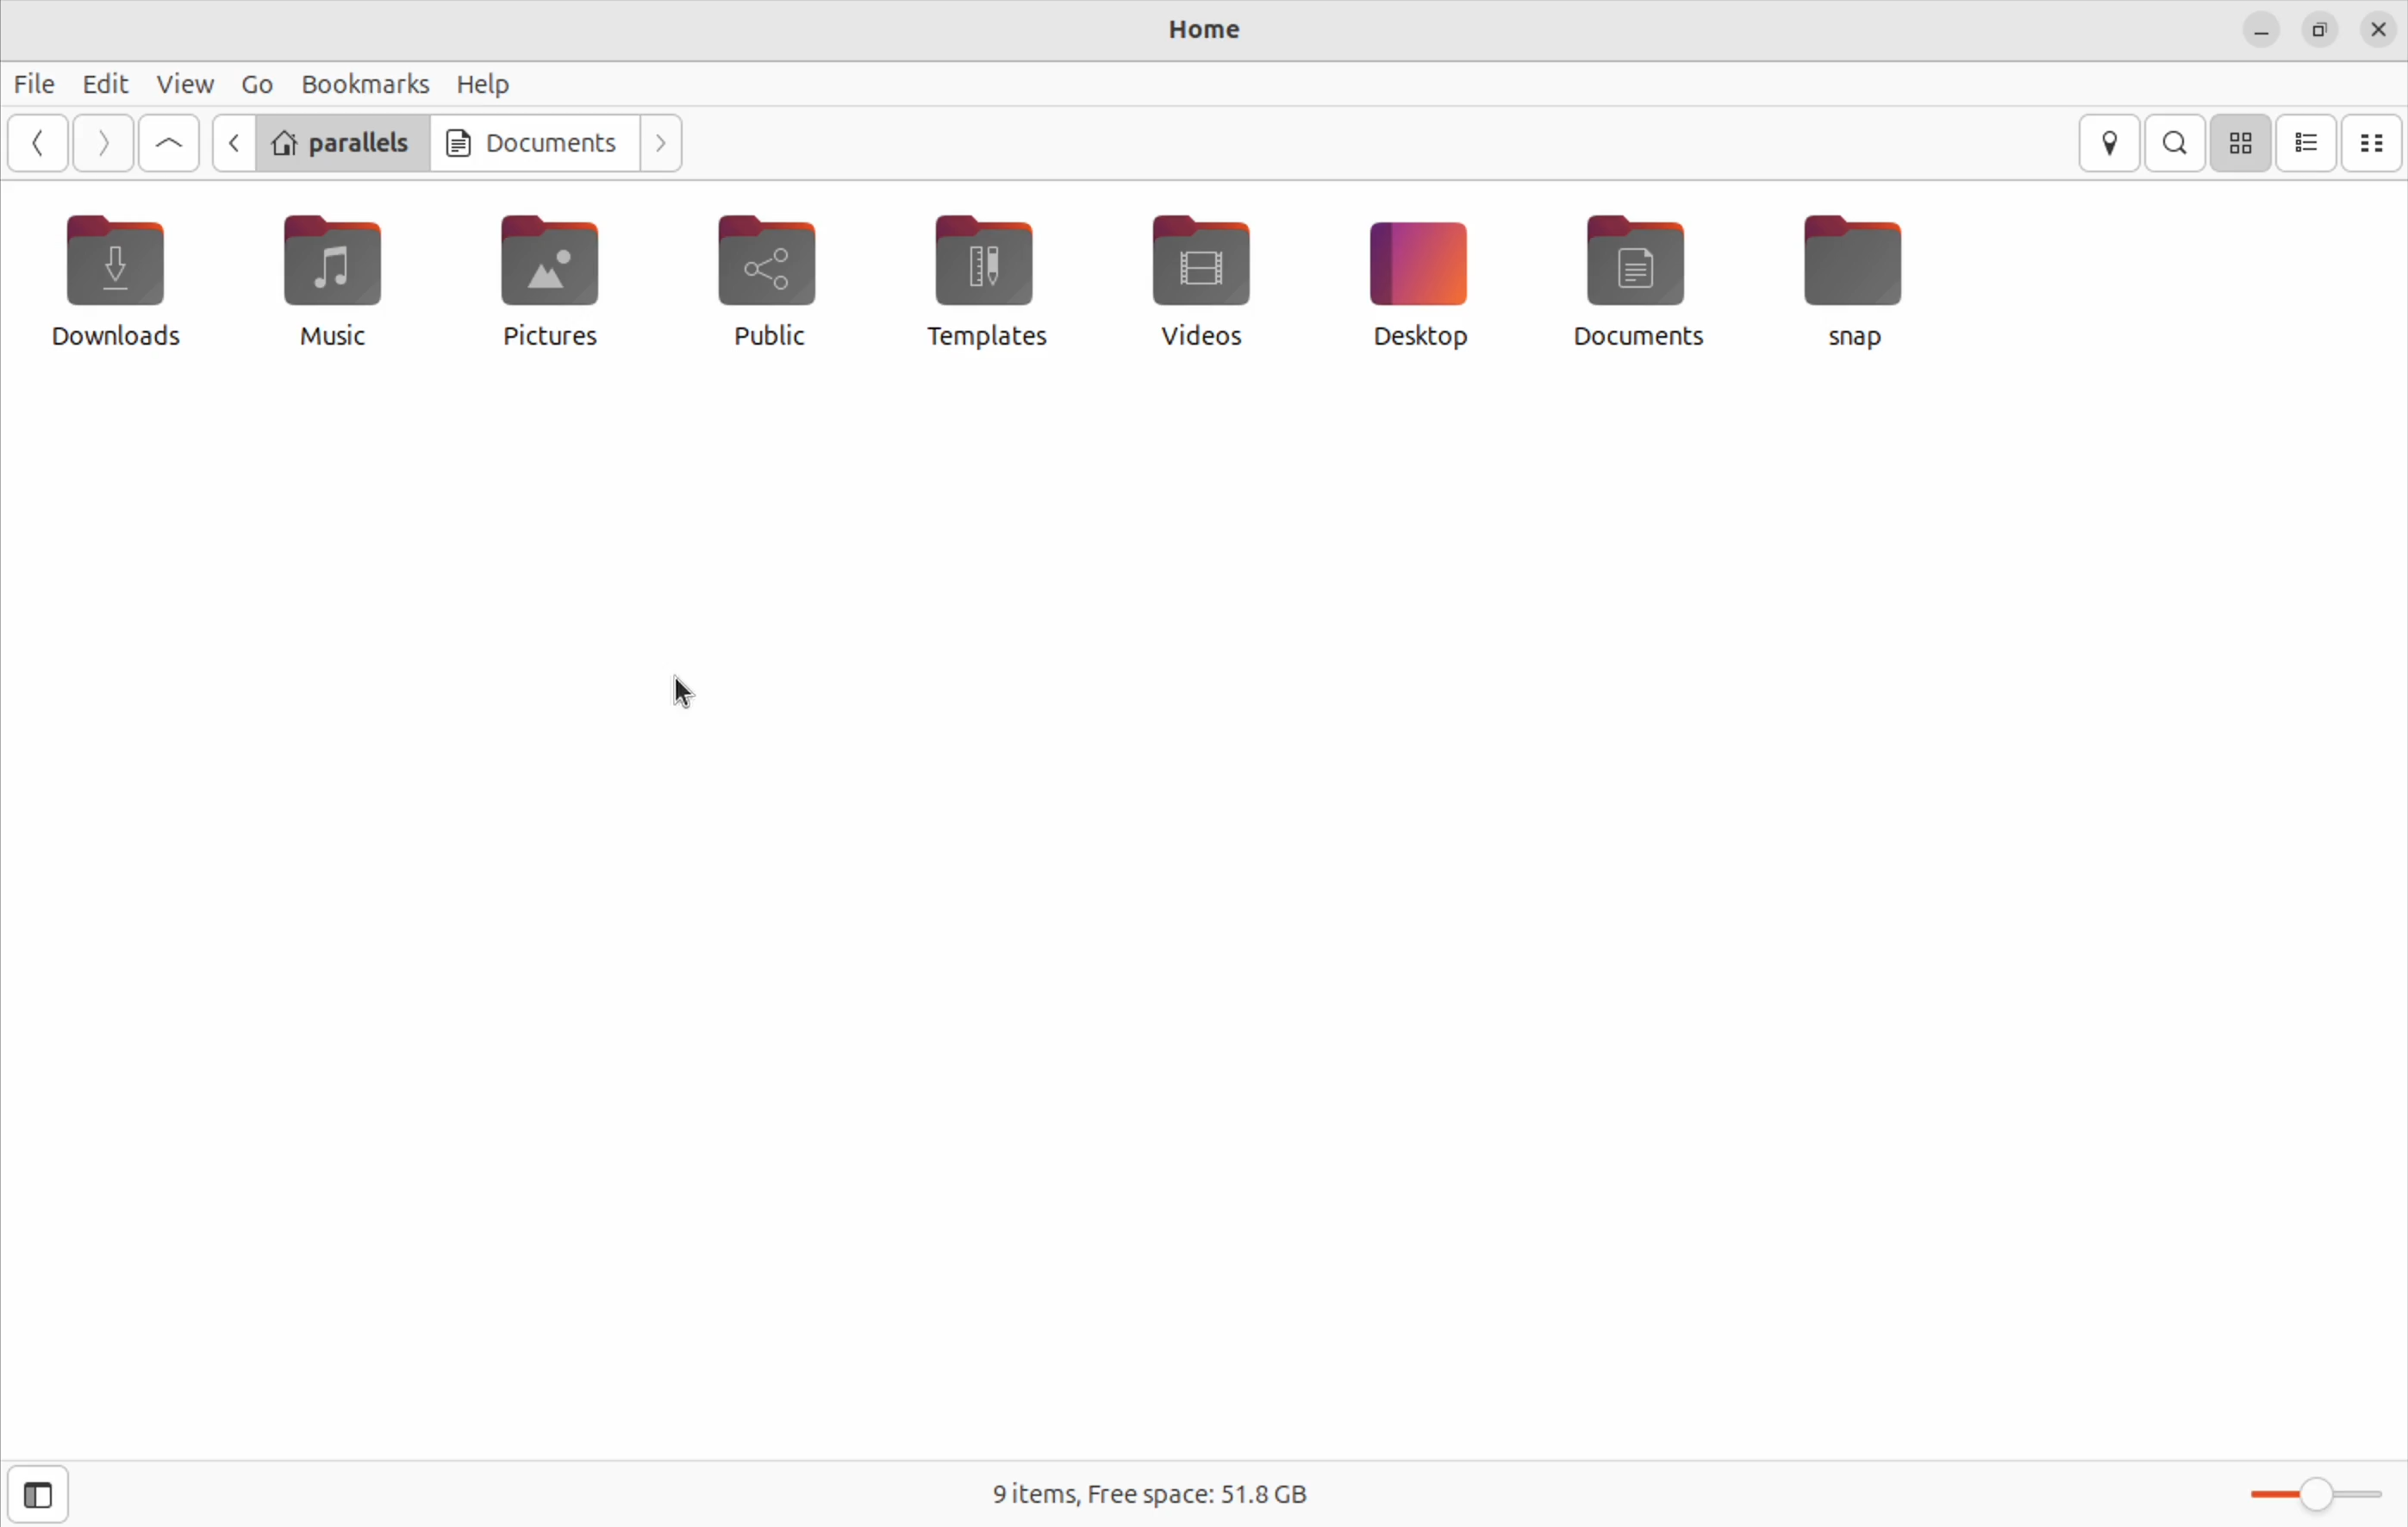  I want to click on open side bar, so click(44, 1492).